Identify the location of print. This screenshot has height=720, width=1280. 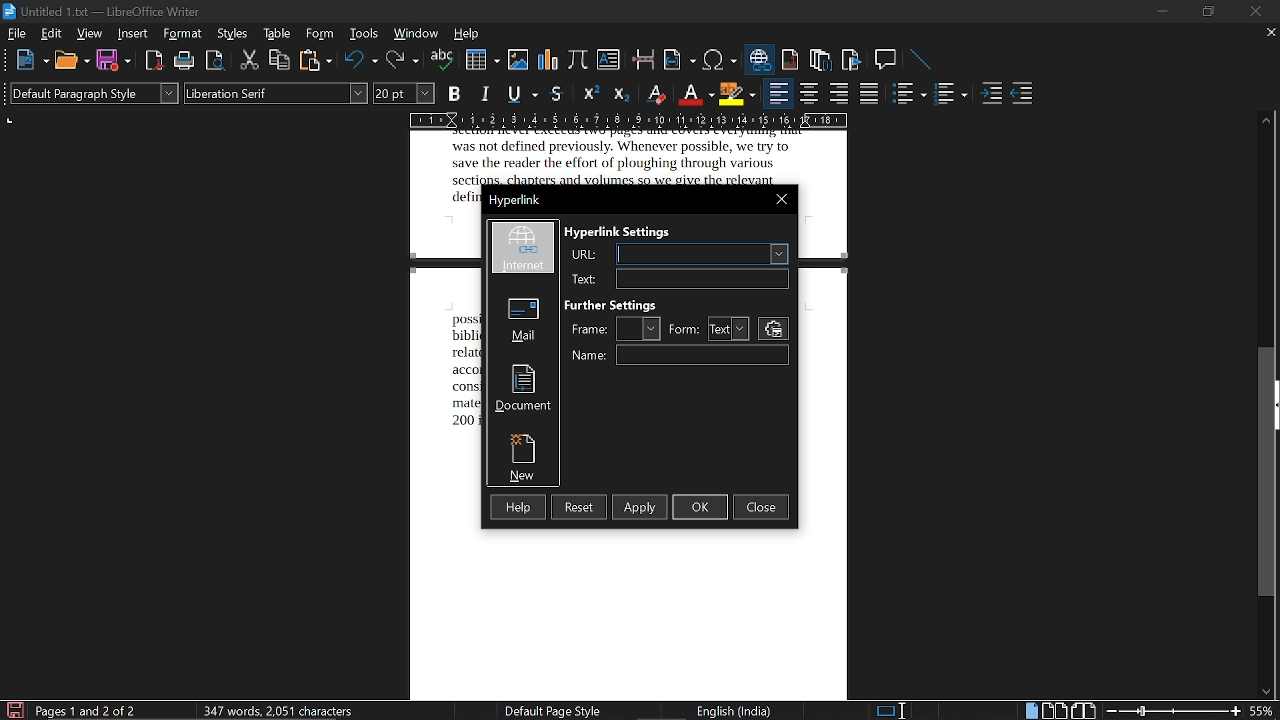
(184, 61).